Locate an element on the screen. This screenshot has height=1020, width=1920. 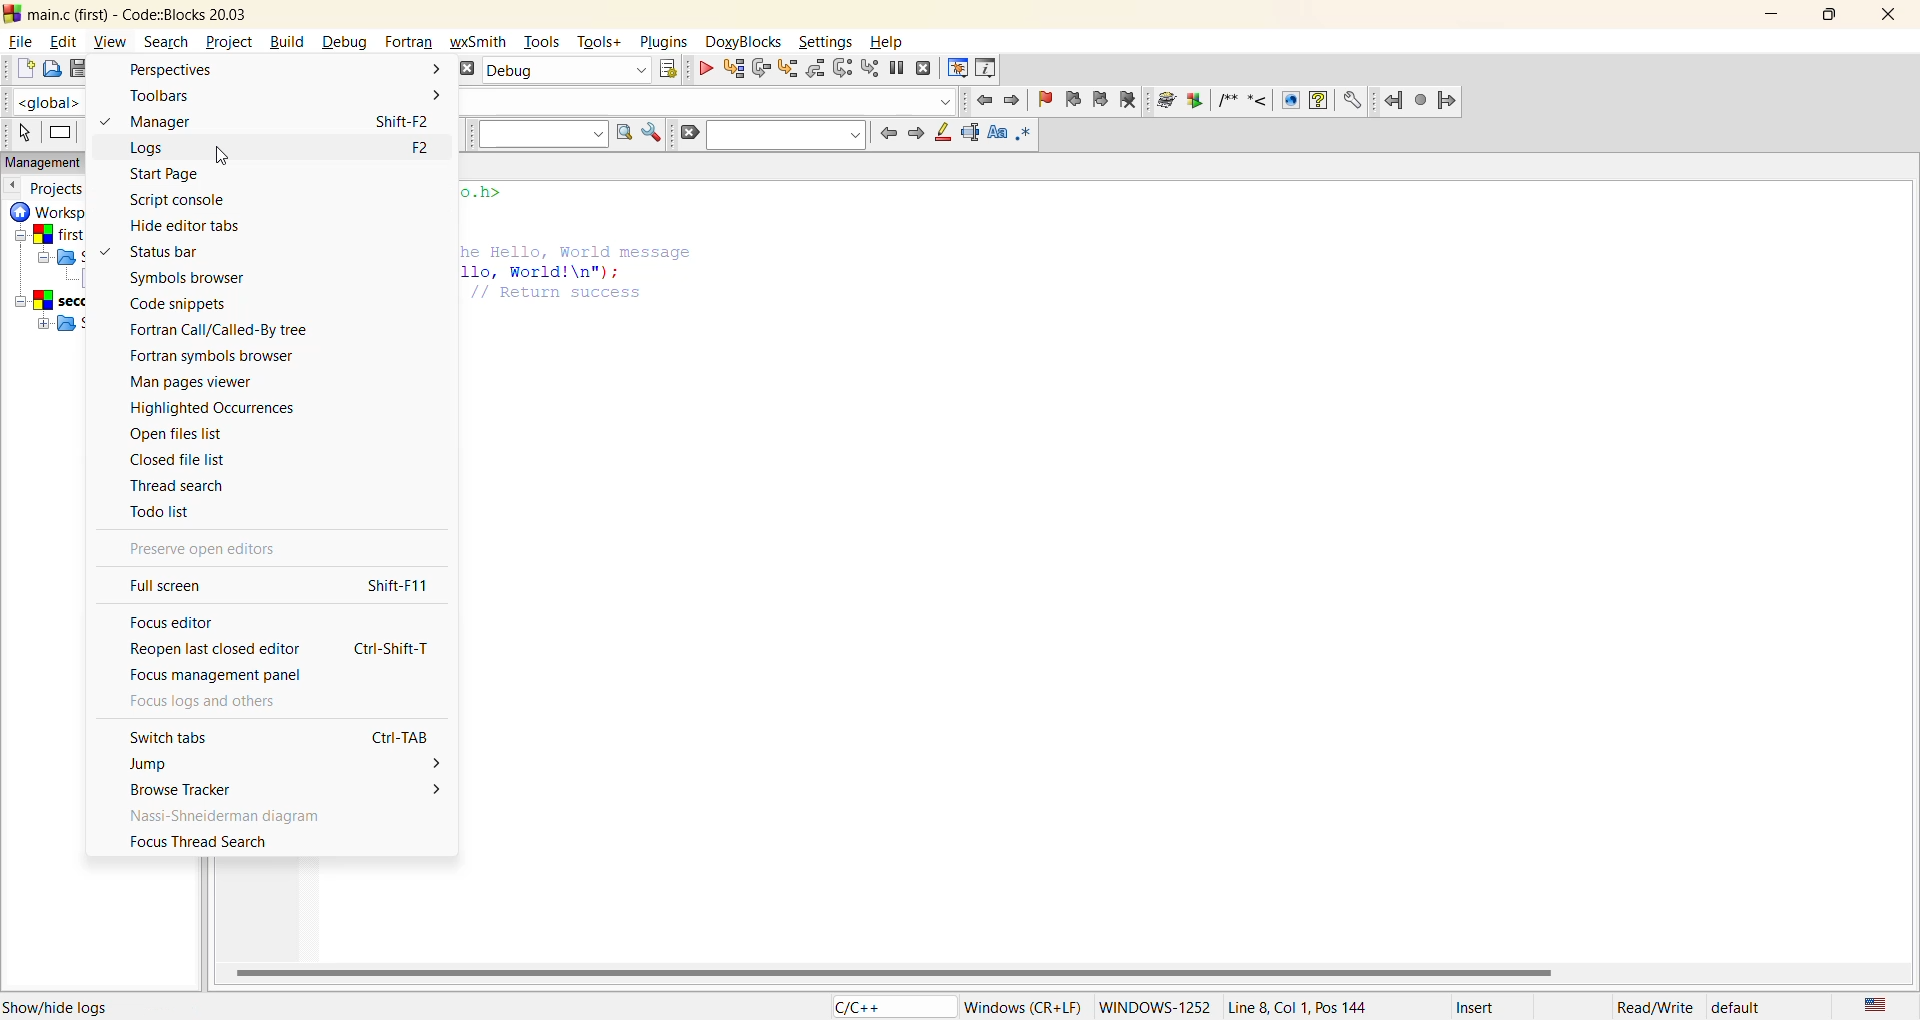
instruction is located at coordinates (59, 131).